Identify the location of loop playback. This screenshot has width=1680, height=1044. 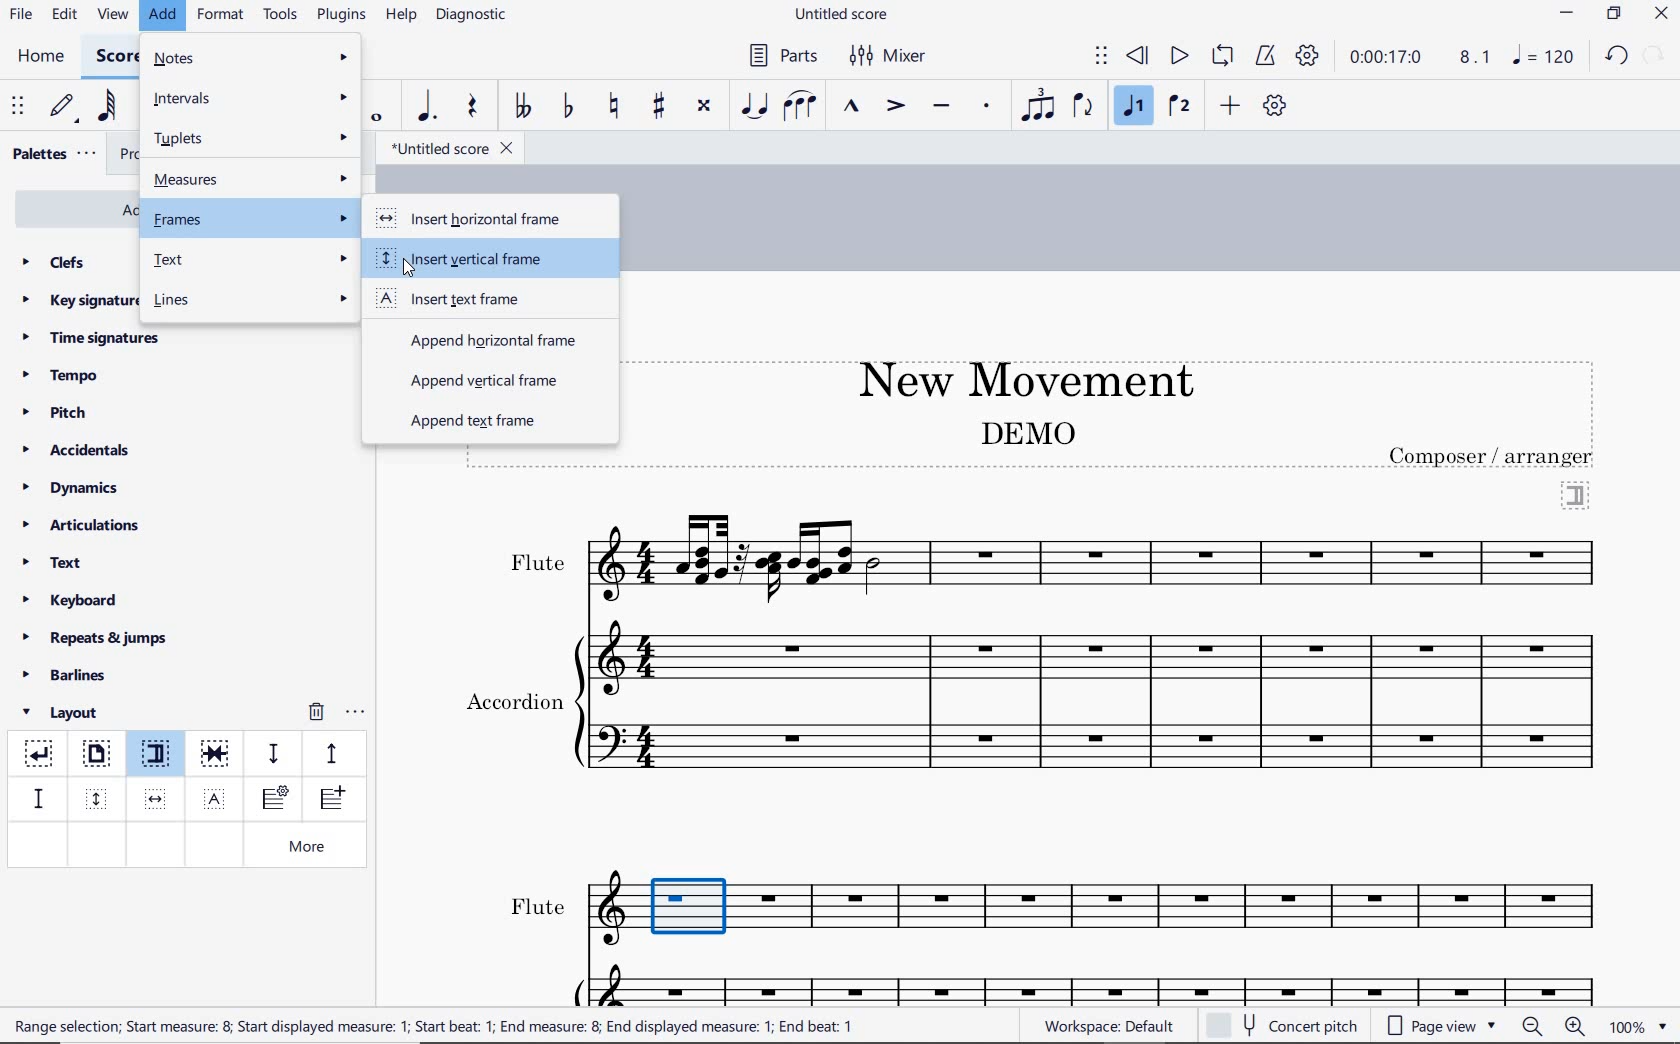
(1225, 57).